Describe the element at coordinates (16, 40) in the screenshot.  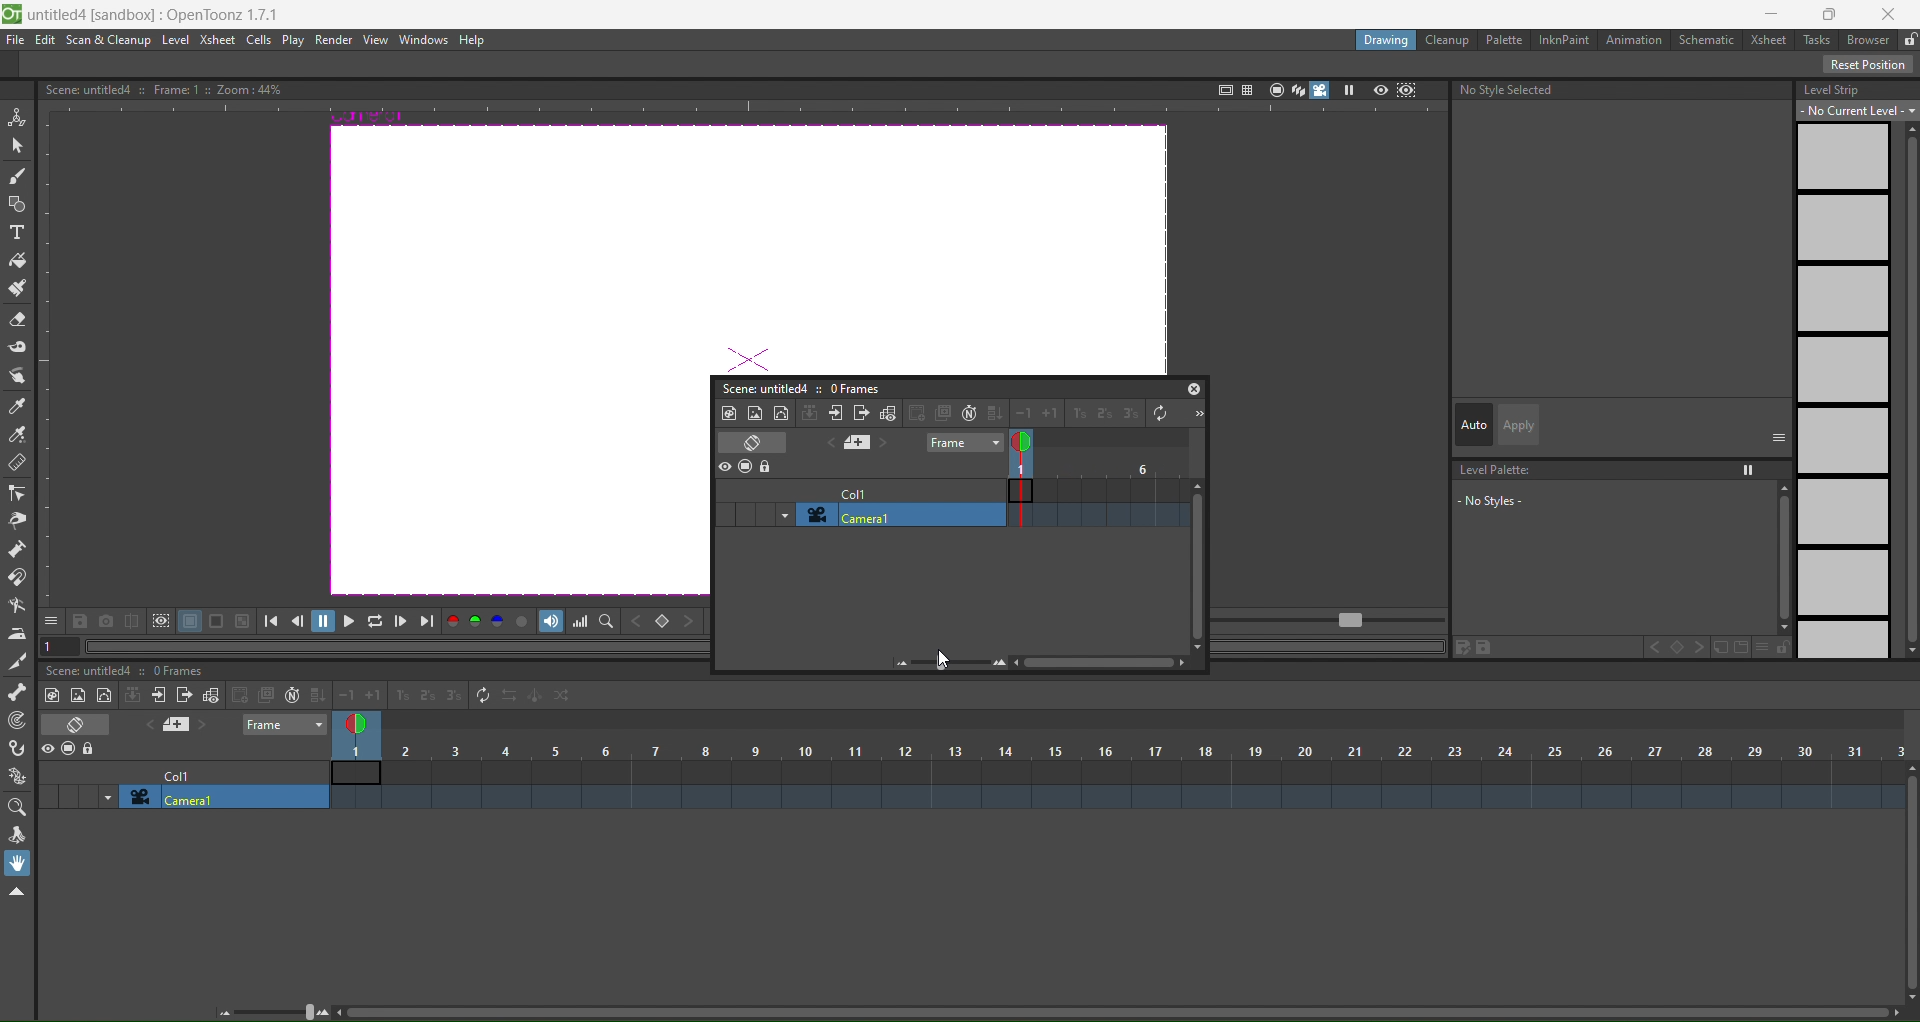
I see `file` at that location.